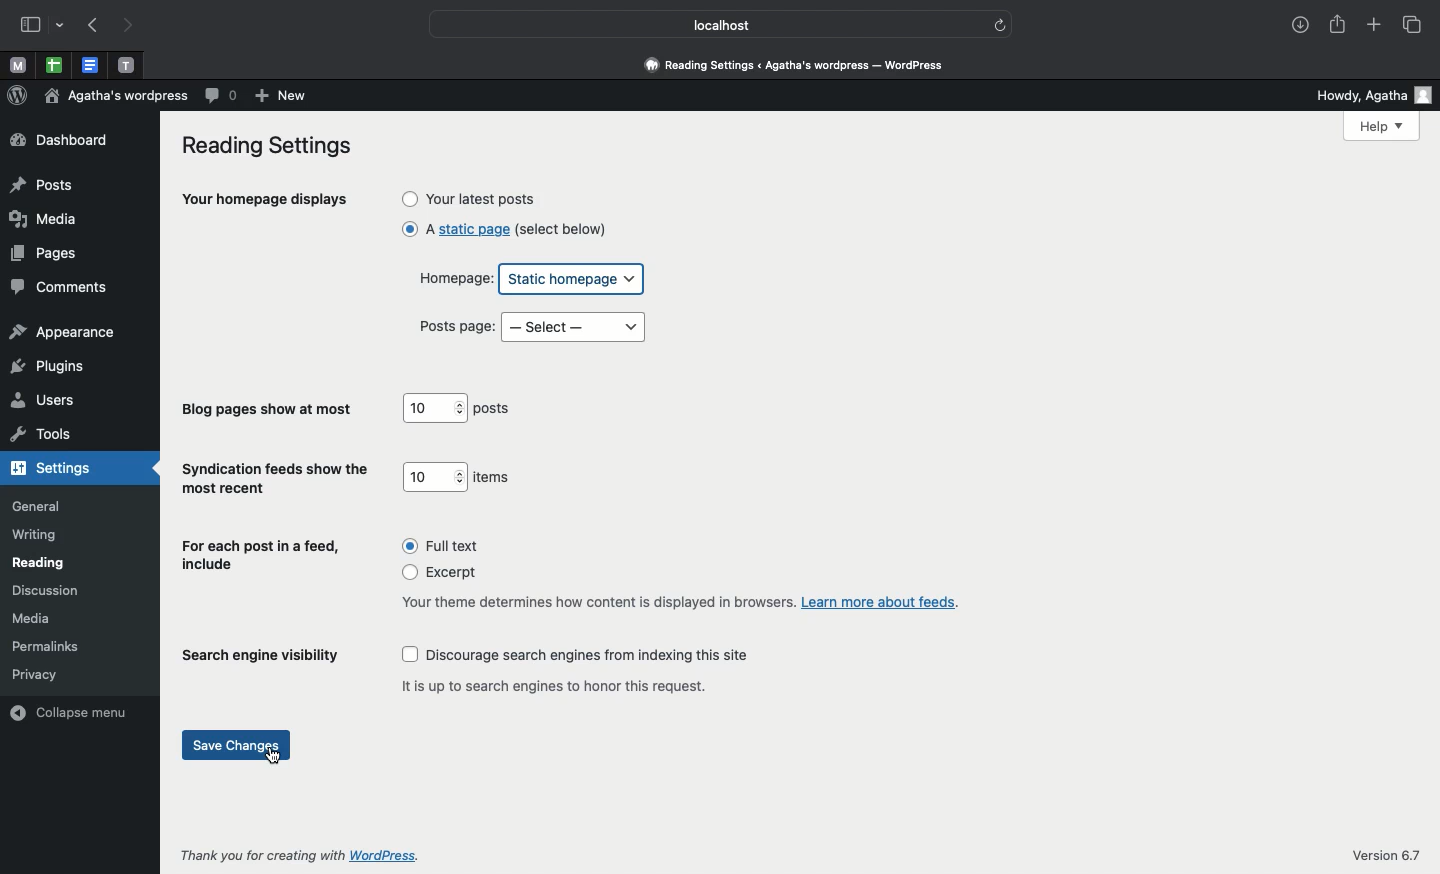 Image resolution: width=1440 pixels, height=874 pixels. I want to click on Your latest posts , so click(471, 198).